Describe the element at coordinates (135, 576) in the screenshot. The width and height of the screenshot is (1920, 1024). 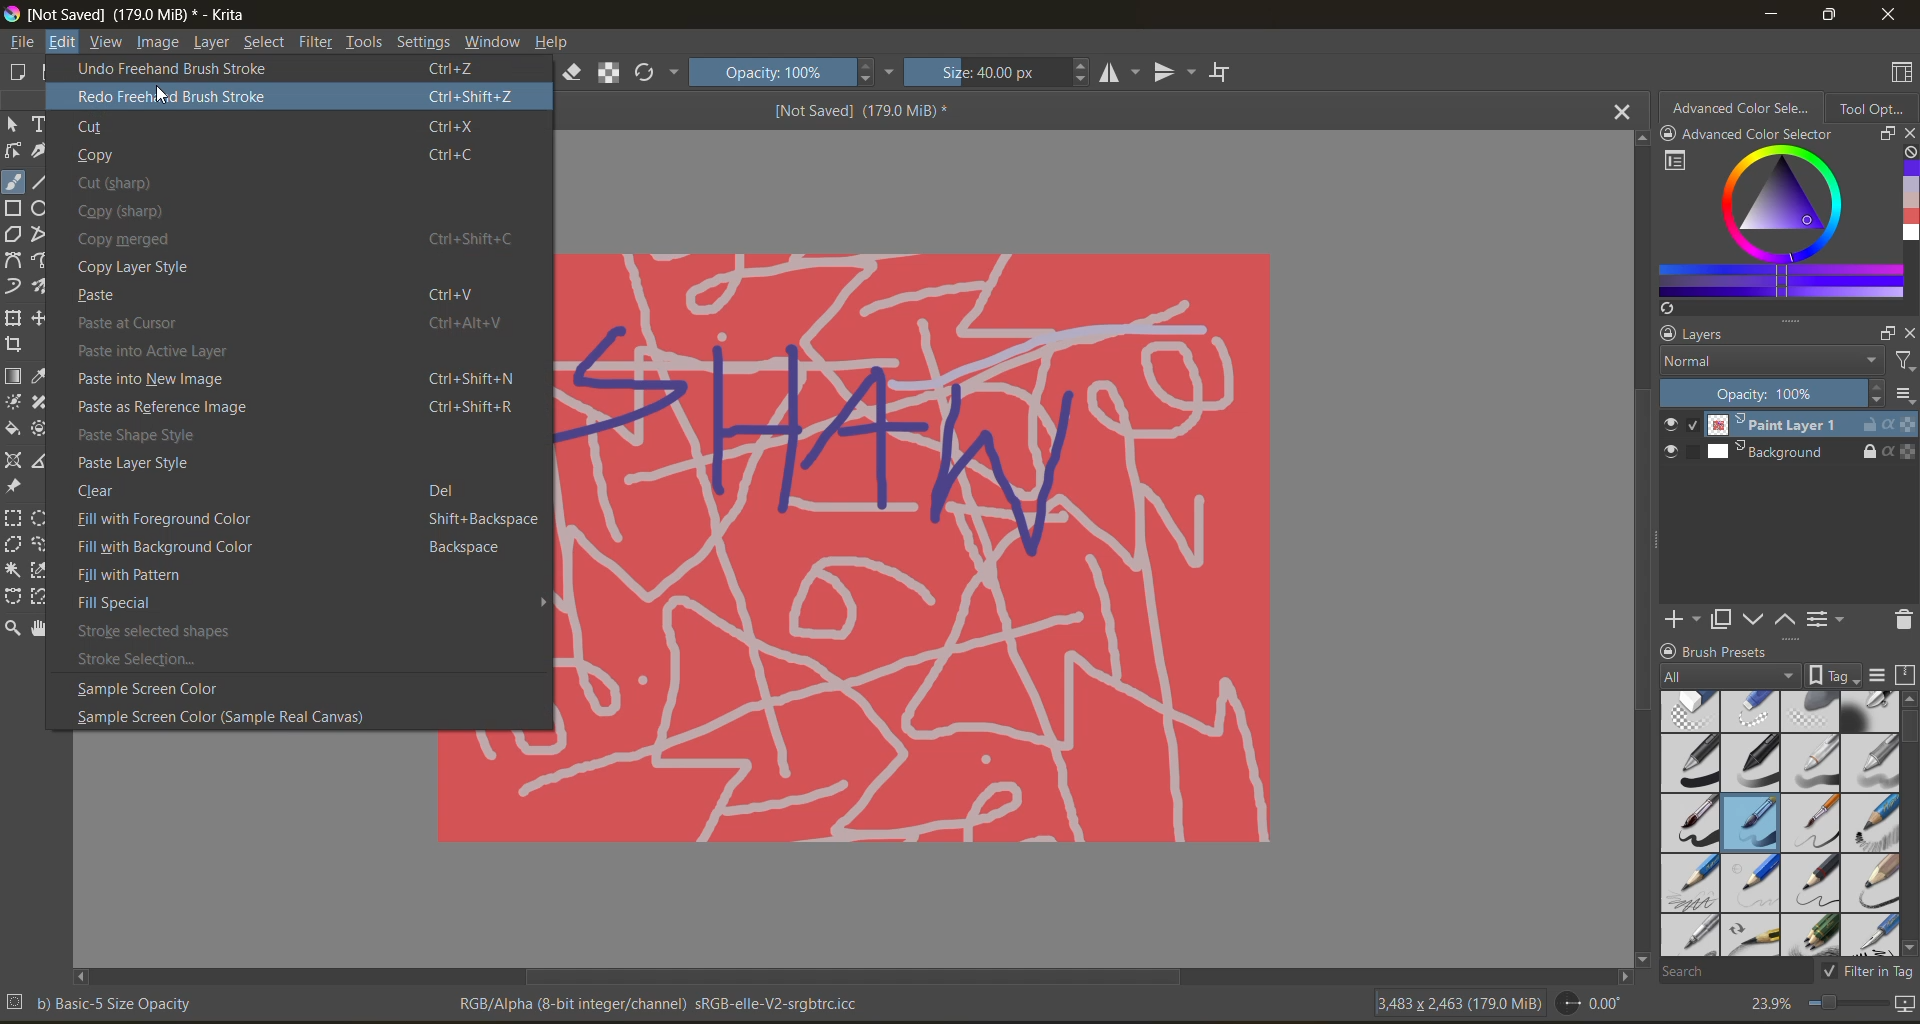
I see `fill with pattern` at that location.